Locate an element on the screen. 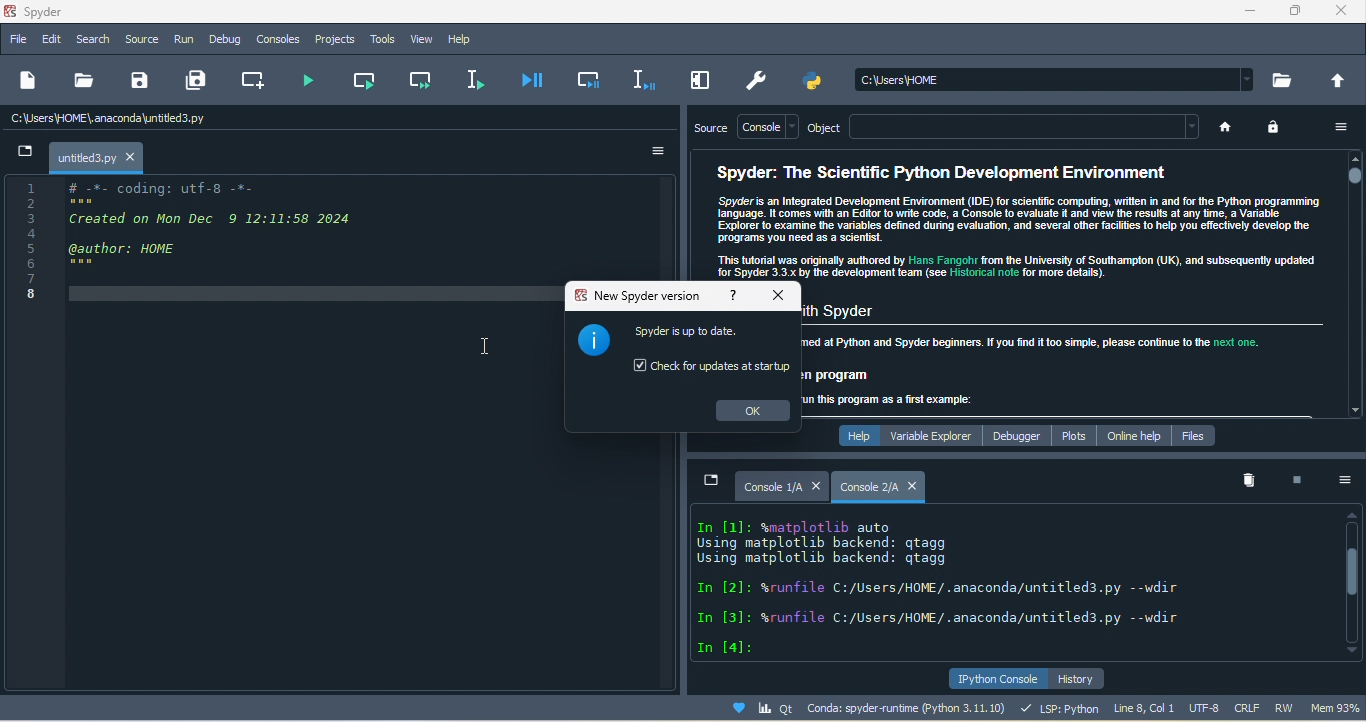 This screenshot has height=722, width=1366. interrupt kenel is located at coordinates (1295, 478).